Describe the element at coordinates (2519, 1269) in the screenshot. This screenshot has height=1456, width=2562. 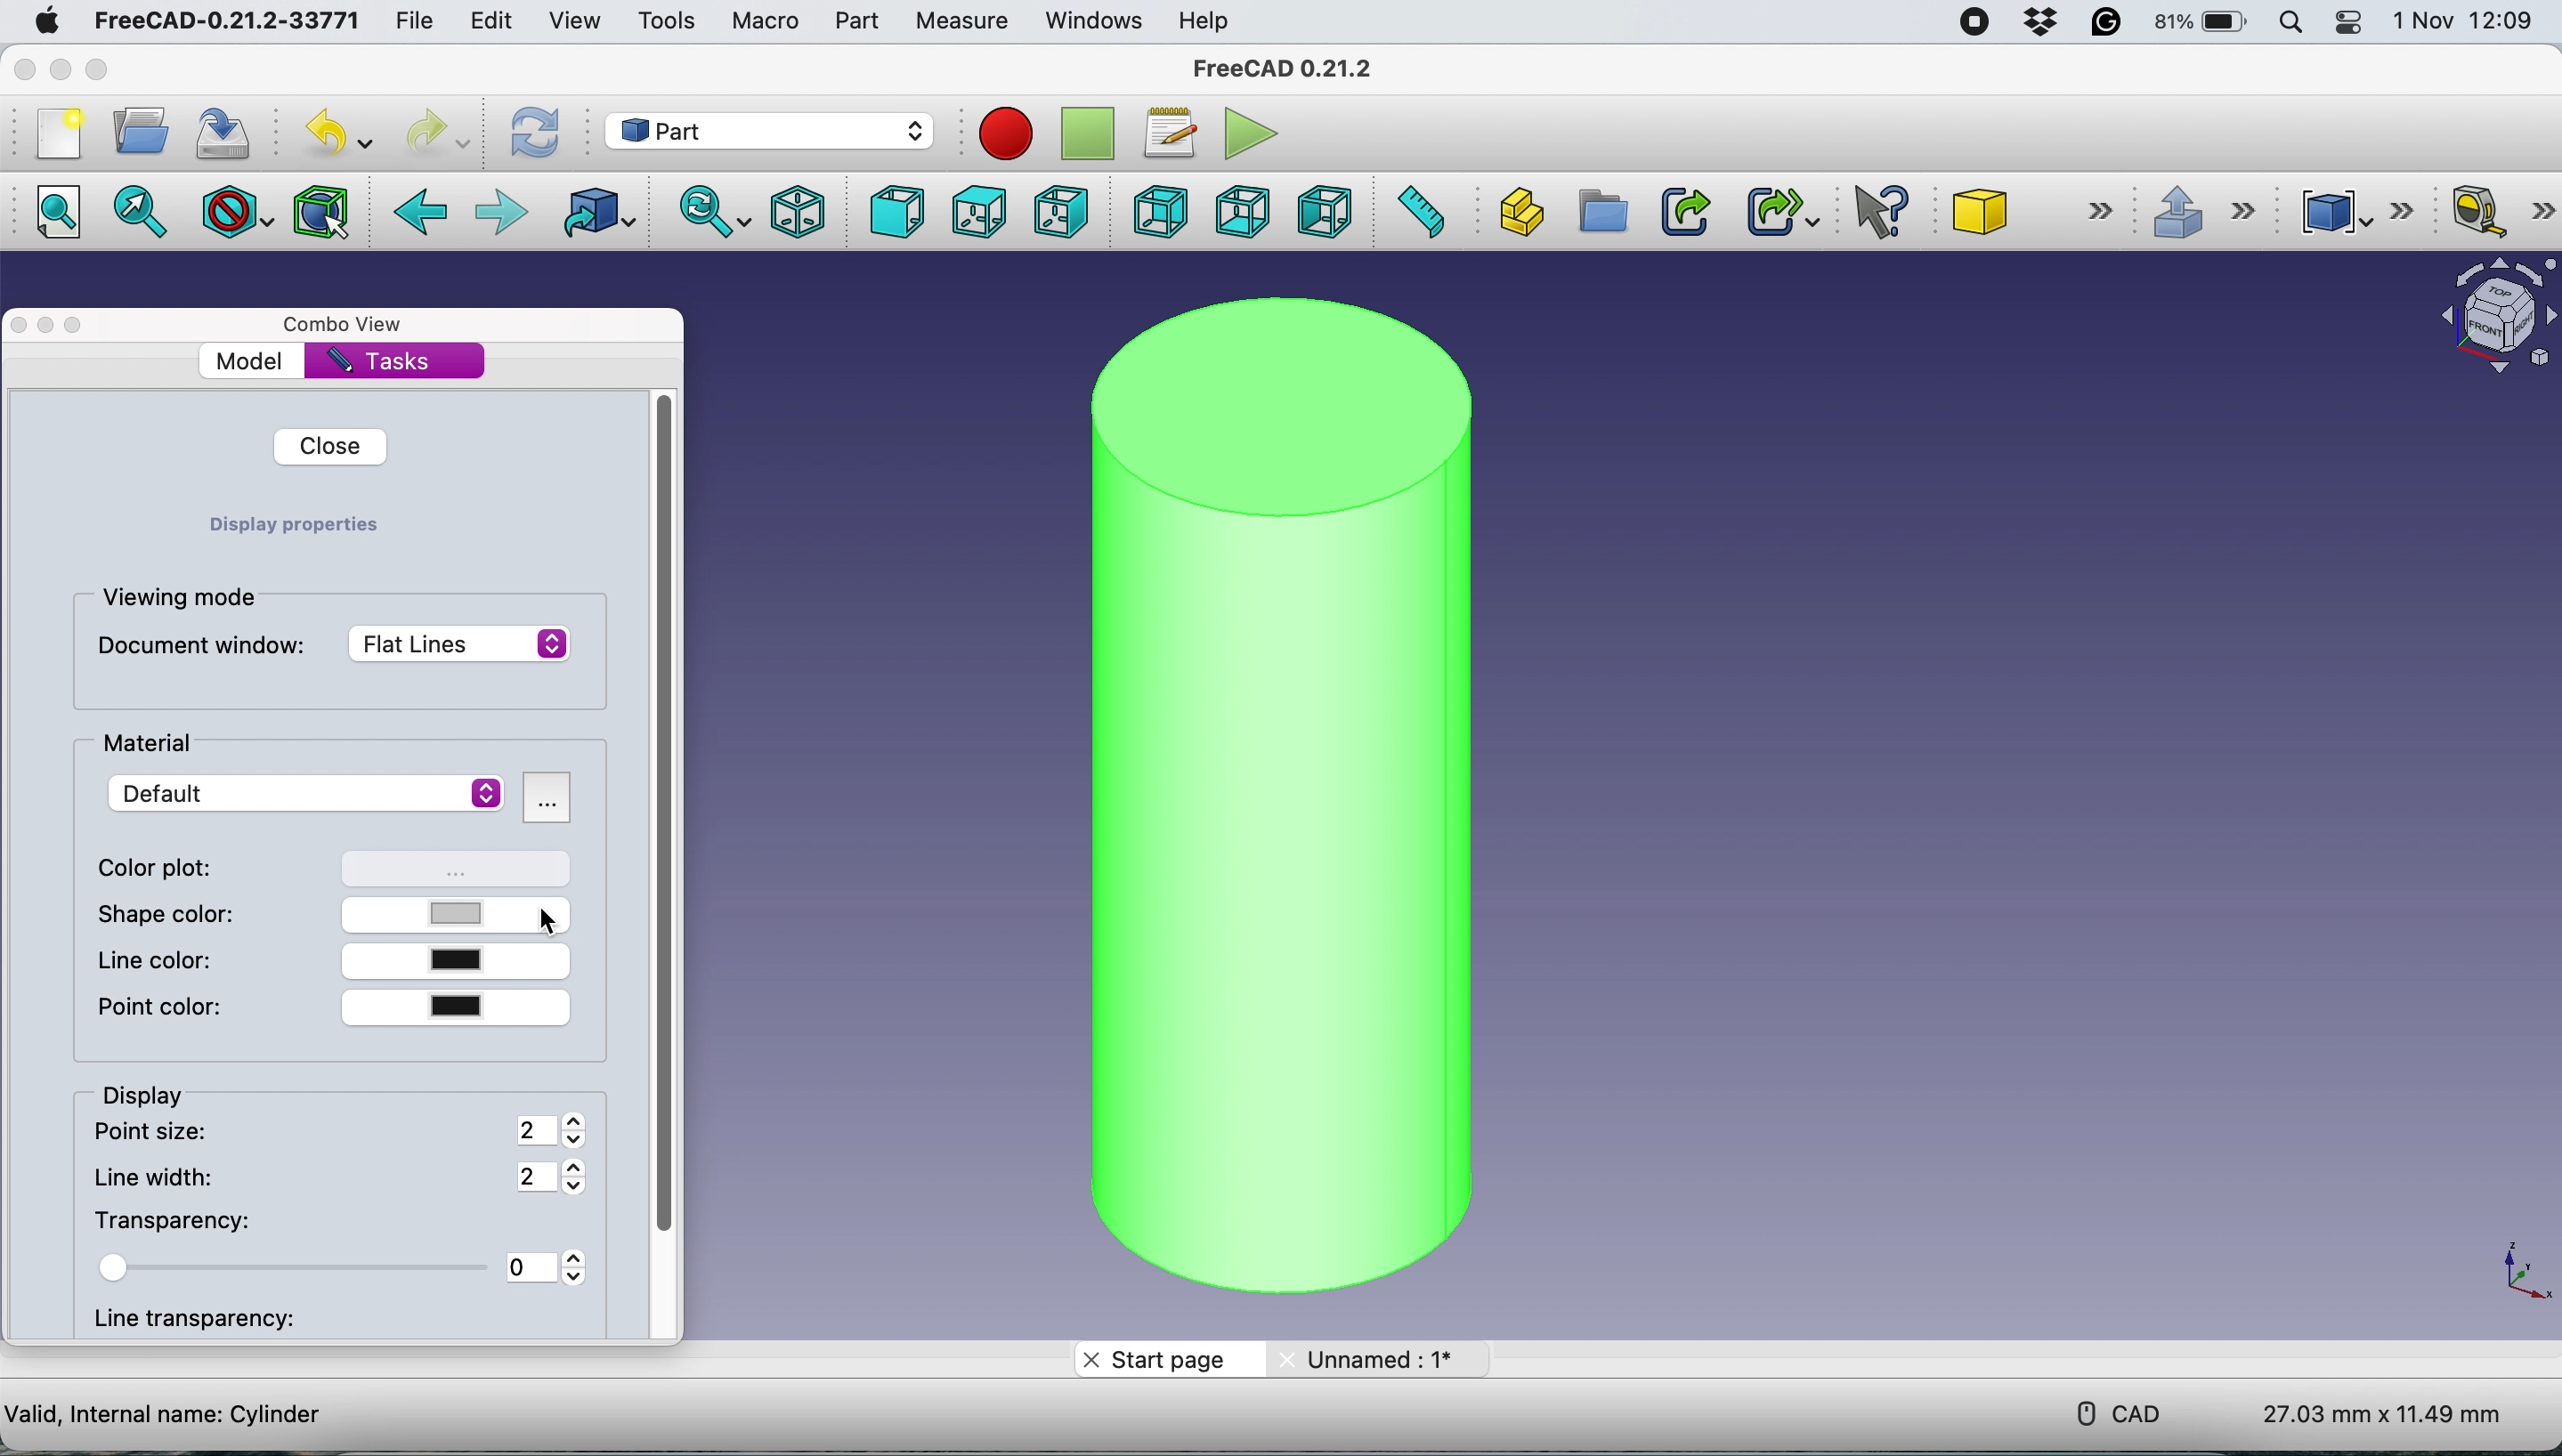
I see `xy coordinate` at that location.